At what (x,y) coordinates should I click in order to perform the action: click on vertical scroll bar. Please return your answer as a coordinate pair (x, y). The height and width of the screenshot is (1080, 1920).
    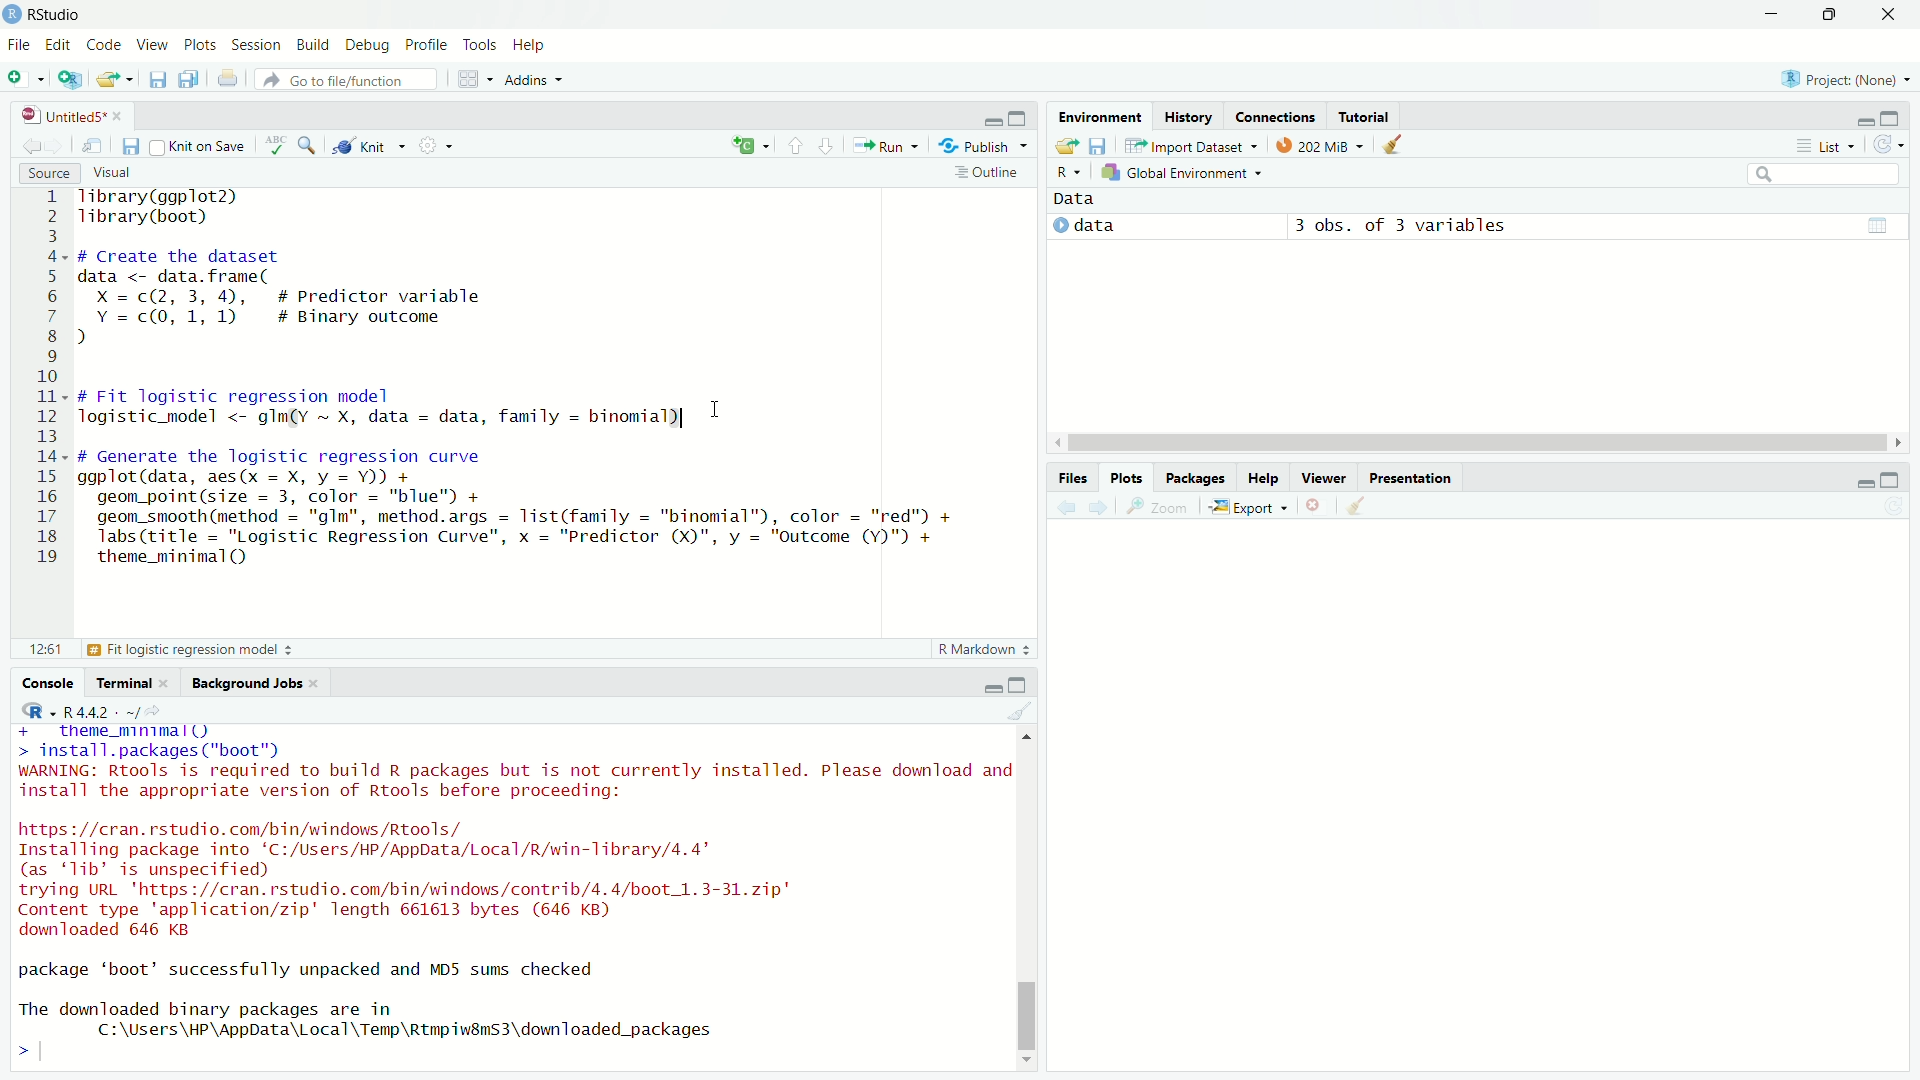
    Looking at the image, I should click on (1025, 898).